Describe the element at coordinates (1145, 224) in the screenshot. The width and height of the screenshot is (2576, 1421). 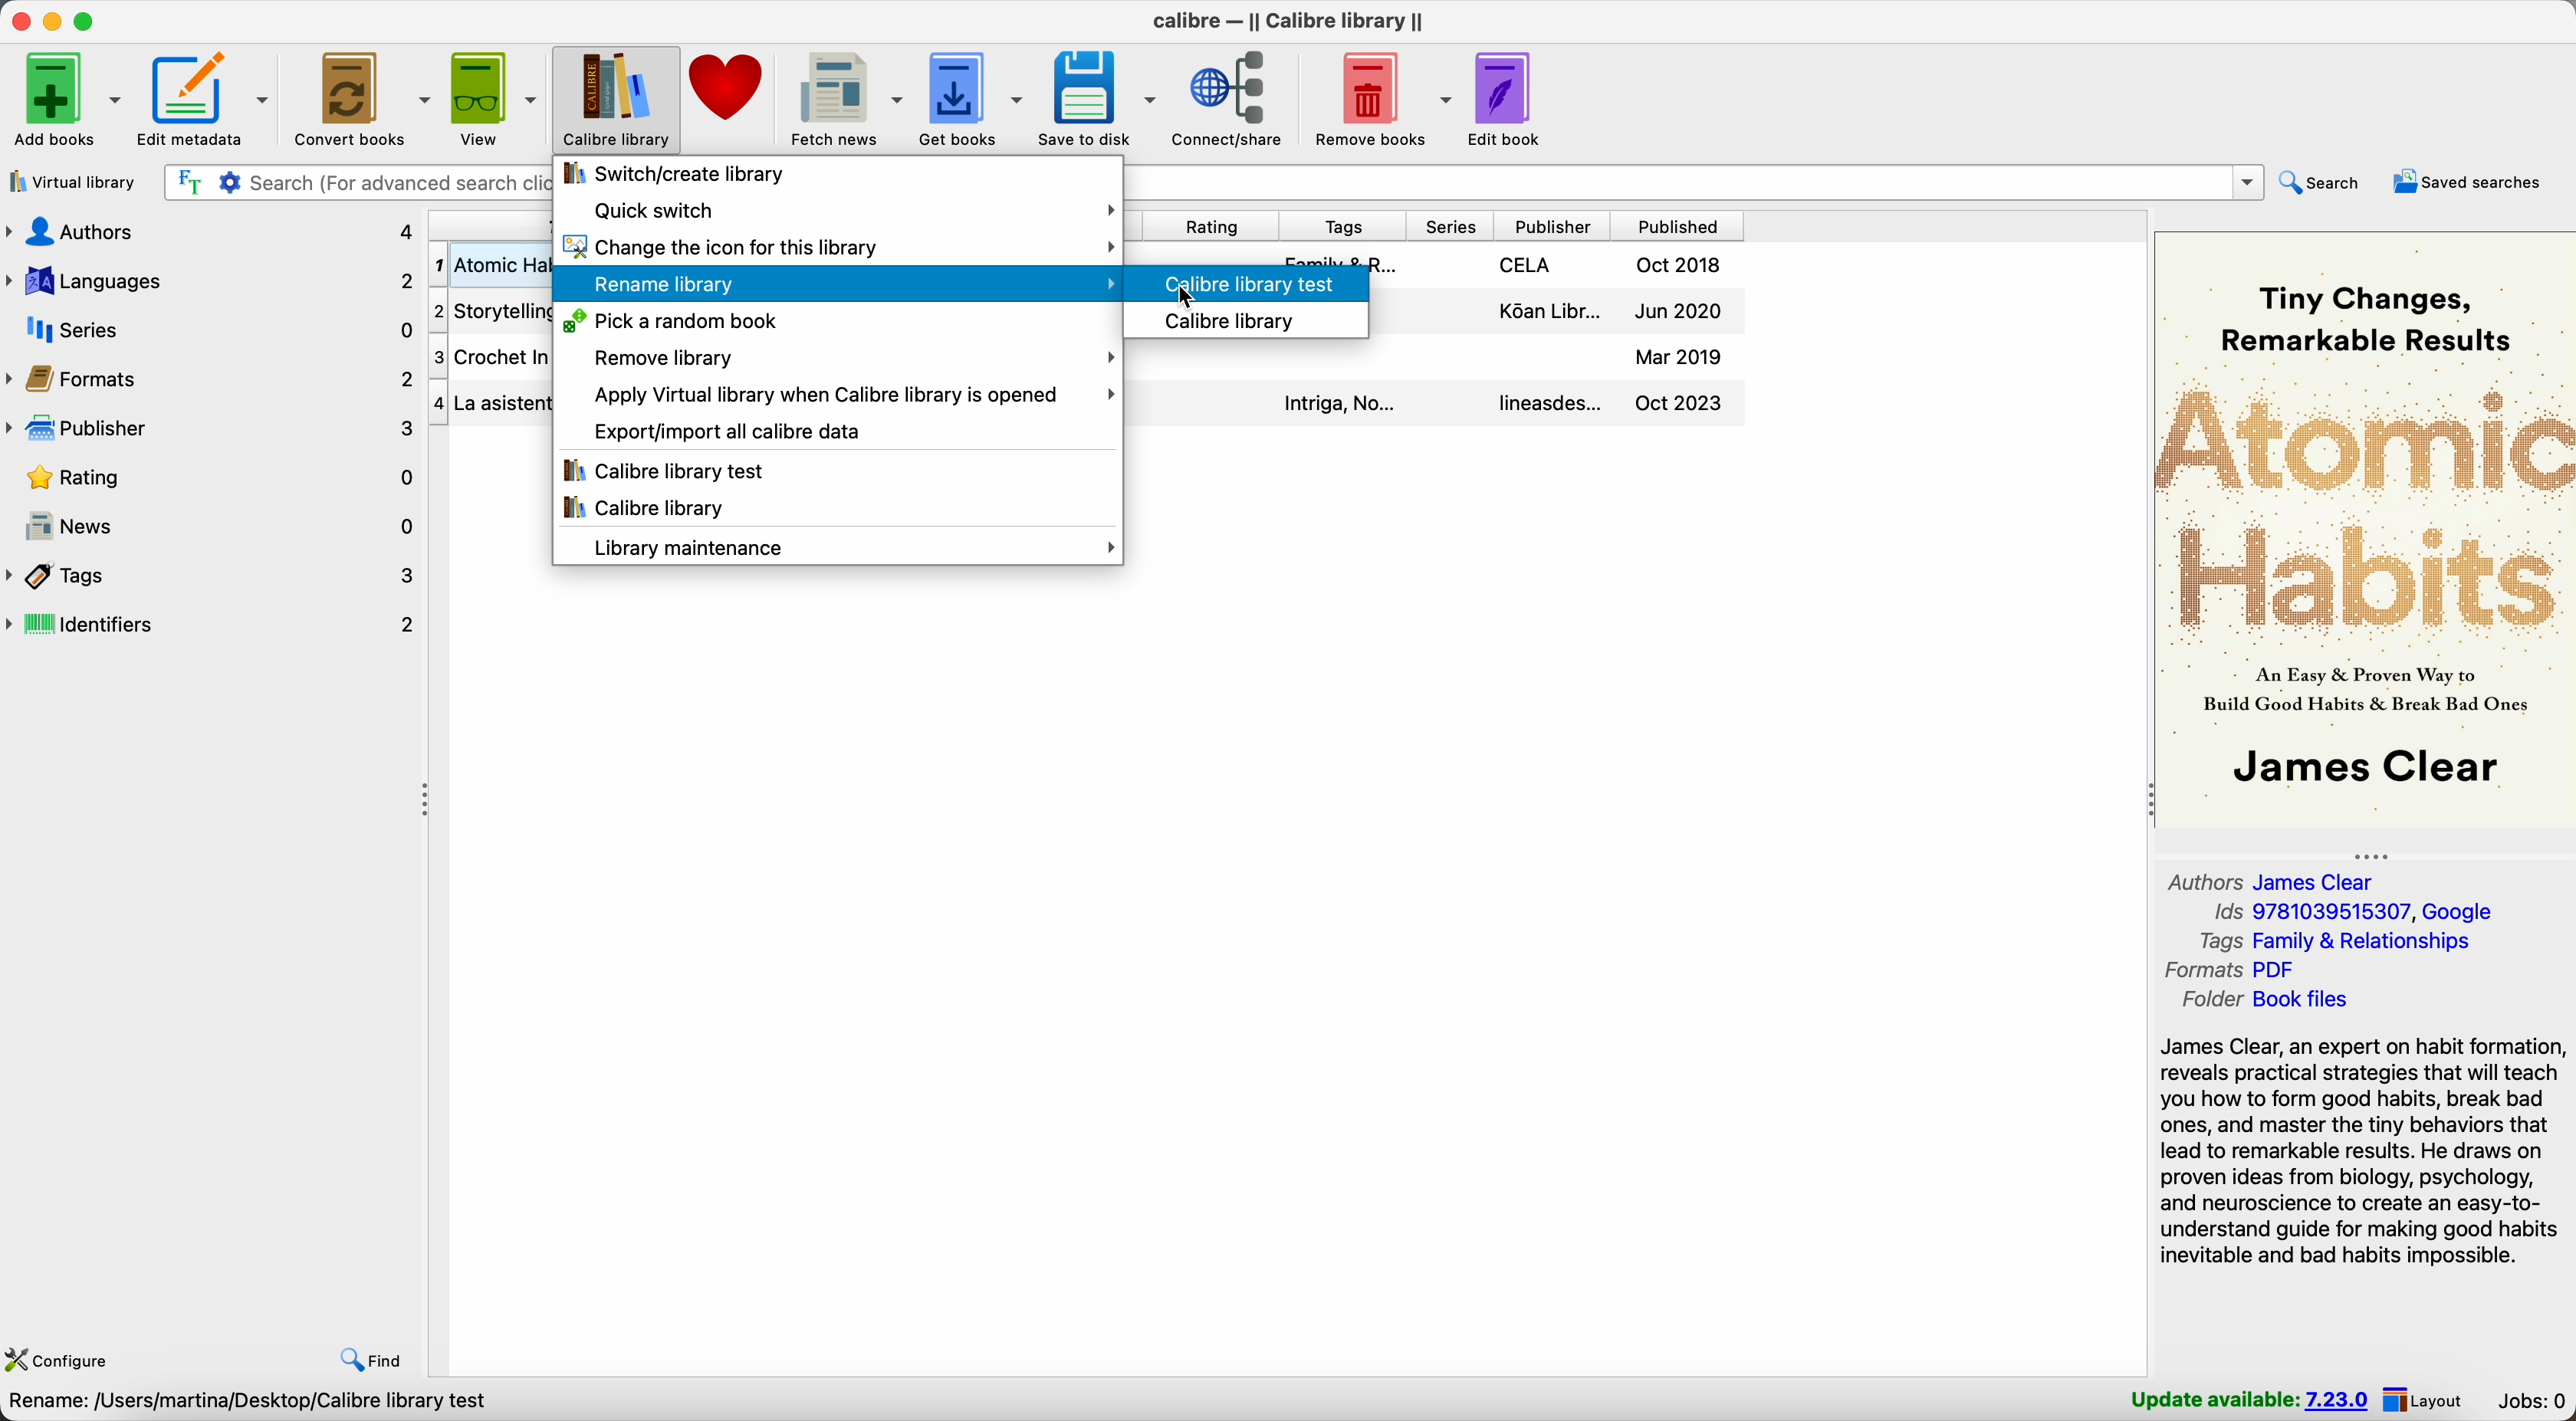
I see `size` at that location.